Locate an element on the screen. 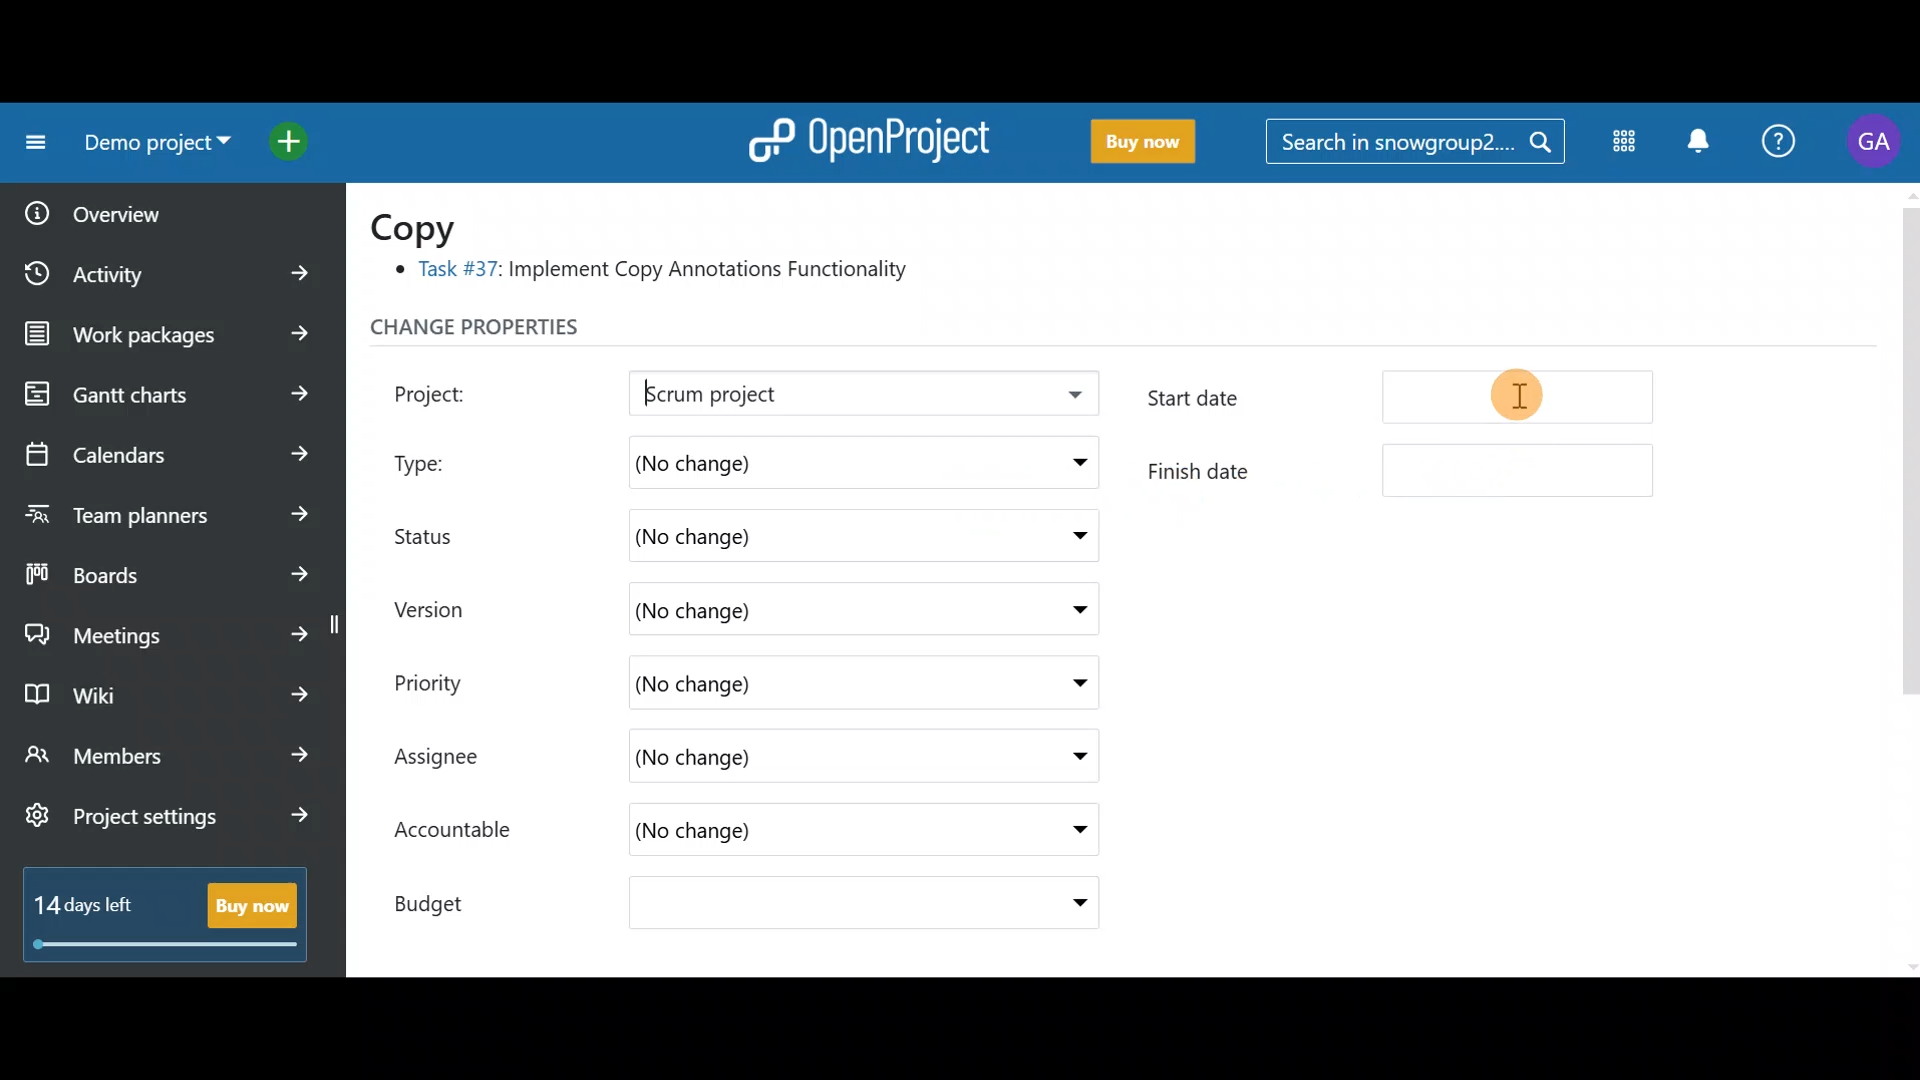  Version drop down is located at coordinates (1070, 608).